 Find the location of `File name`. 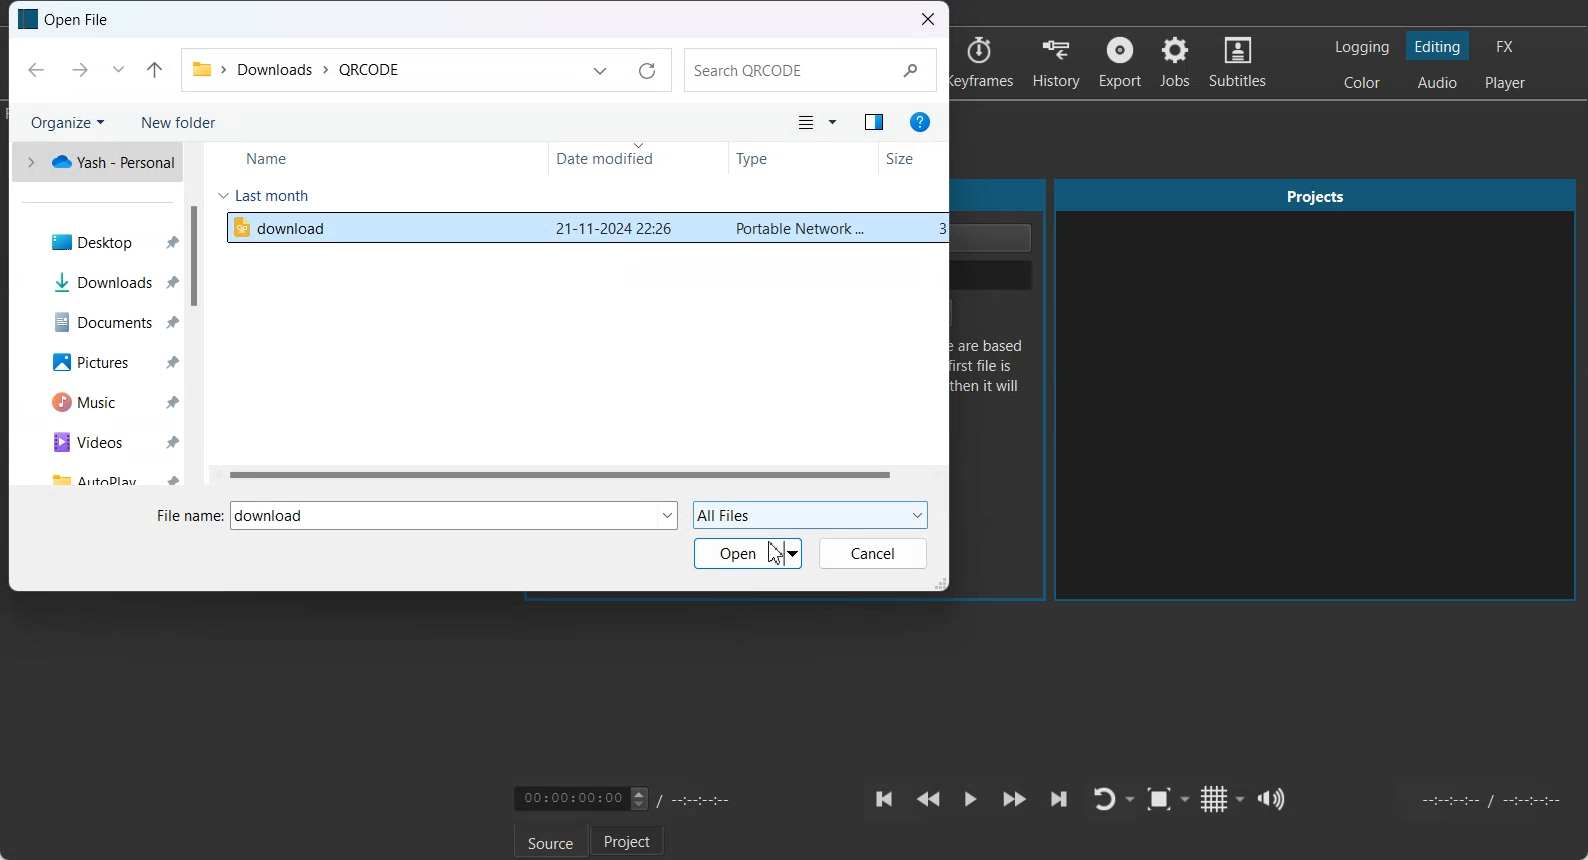

File name is located at coordinates (189, 517).